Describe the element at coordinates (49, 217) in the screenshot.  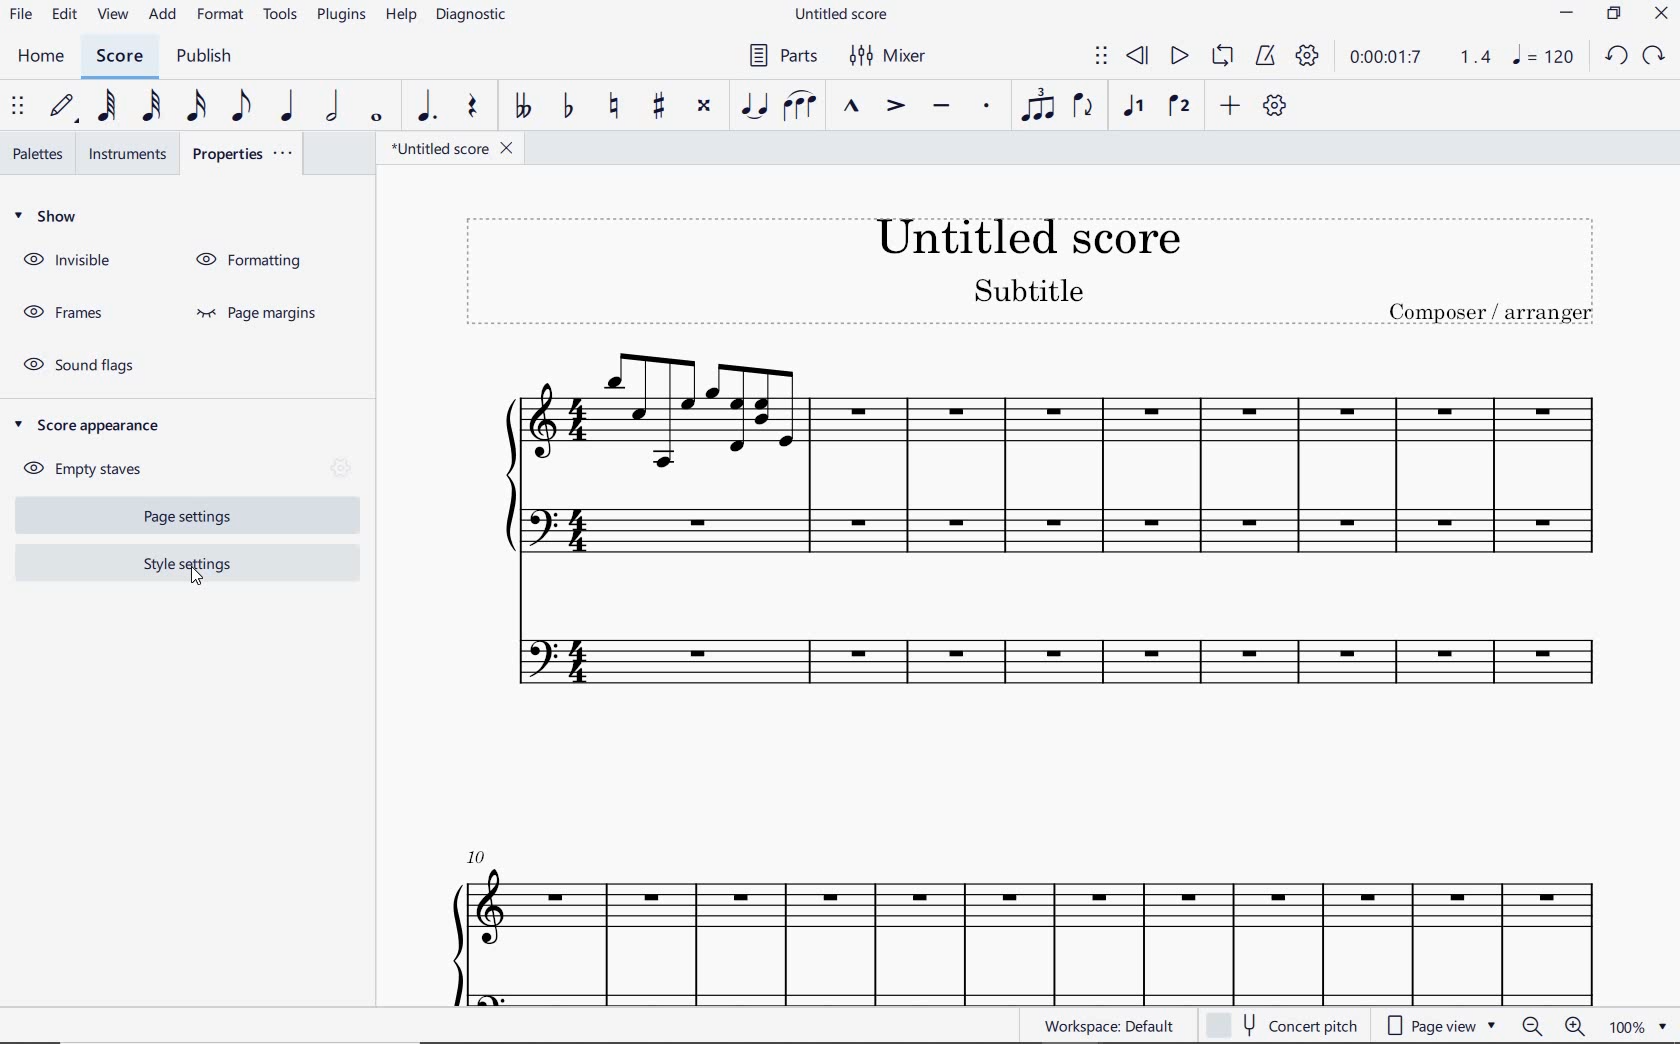
I see `SHOW` at that location.